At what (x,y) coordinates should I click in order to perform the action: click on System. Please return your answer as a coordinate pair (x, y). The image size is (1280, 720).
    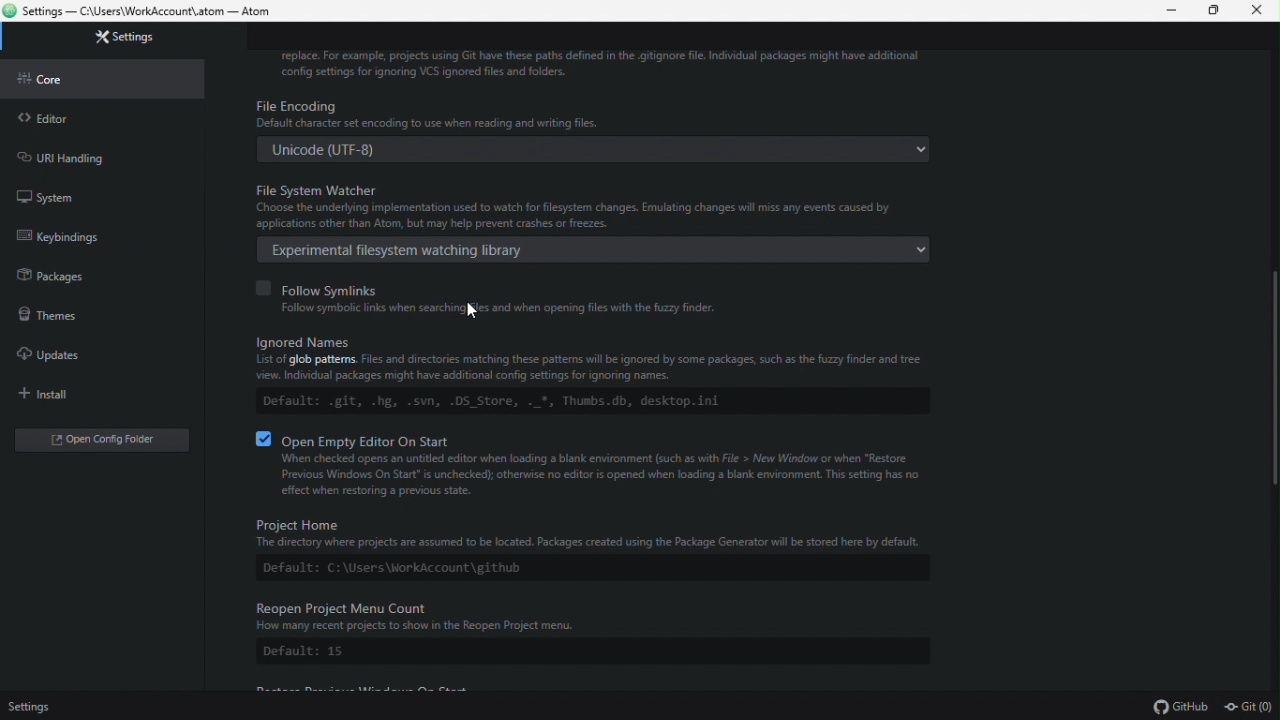
    Looking at the image, I should click on (55, 199).